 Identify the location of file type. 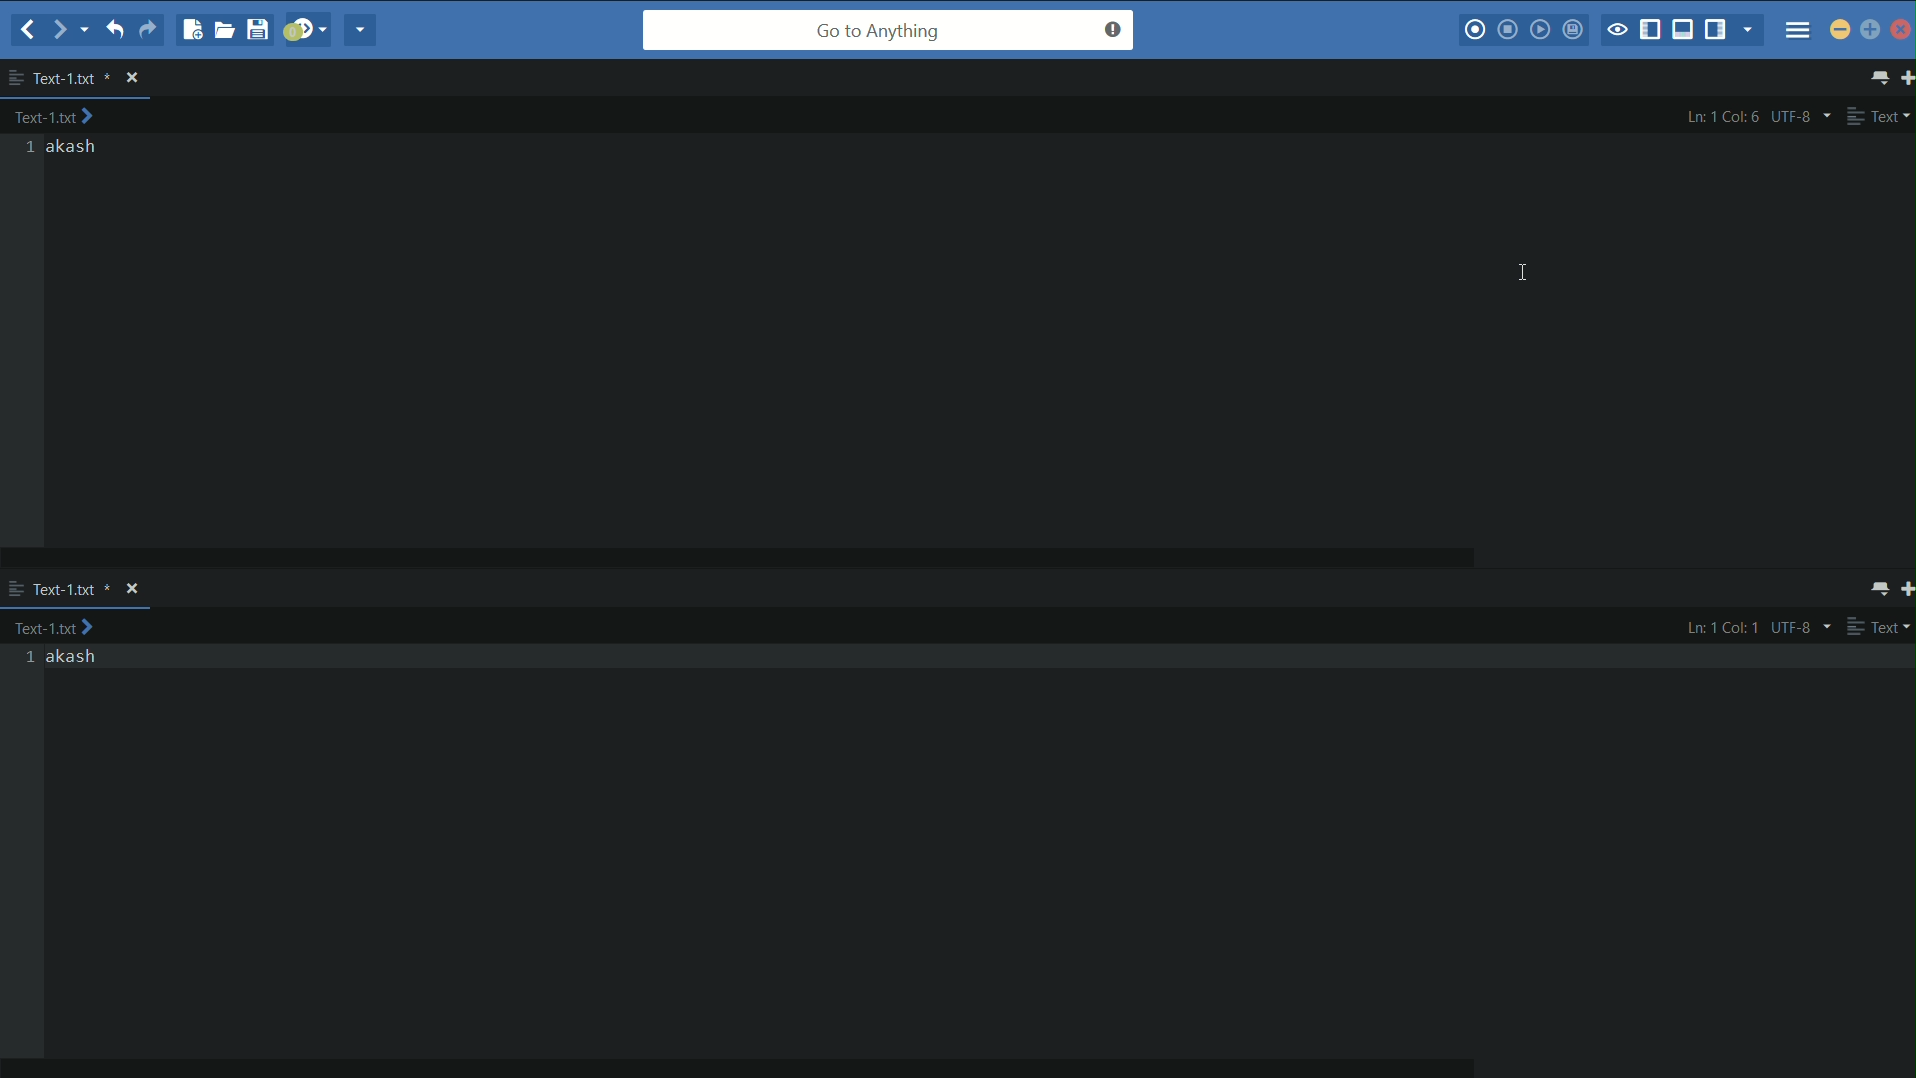
(1881, 115).